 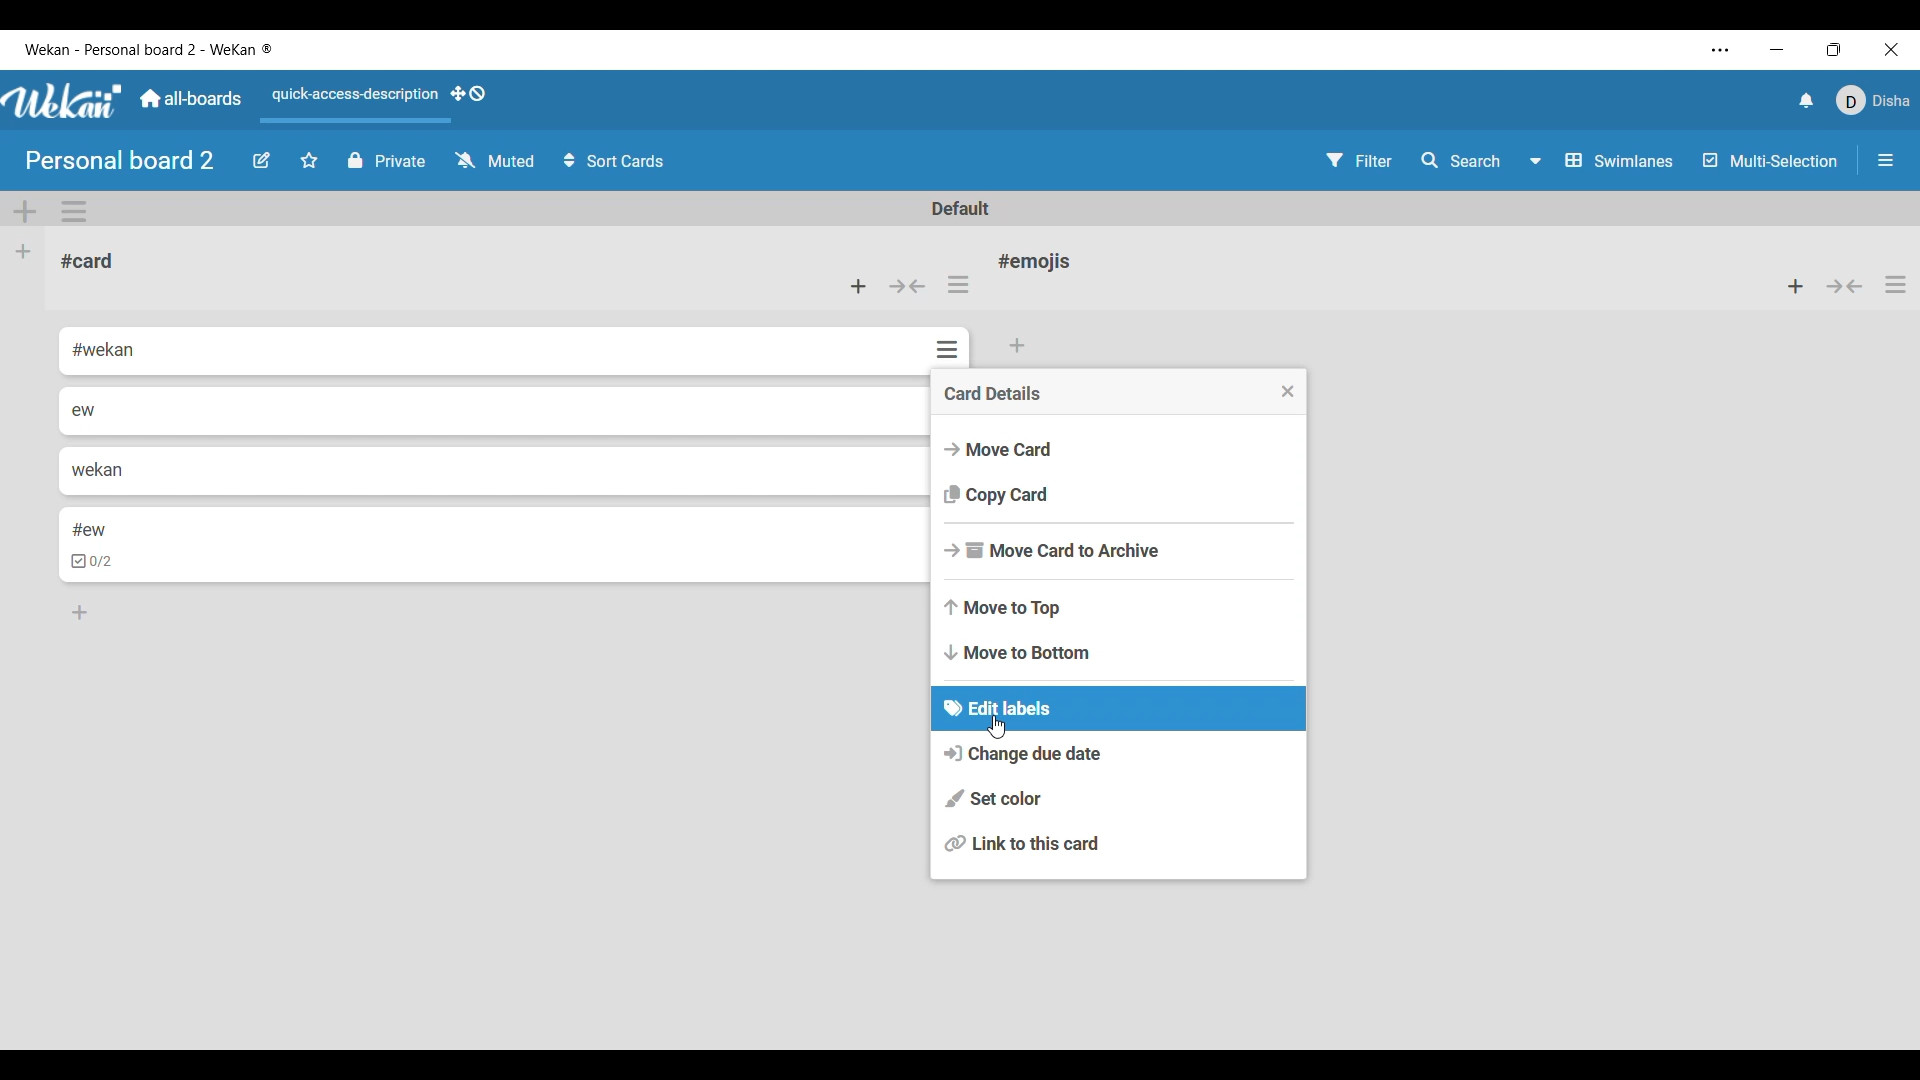 What do you see at coordinates (1104, 395) in the screenshot?
I see `Card details` at bounding box center [1104, 395].